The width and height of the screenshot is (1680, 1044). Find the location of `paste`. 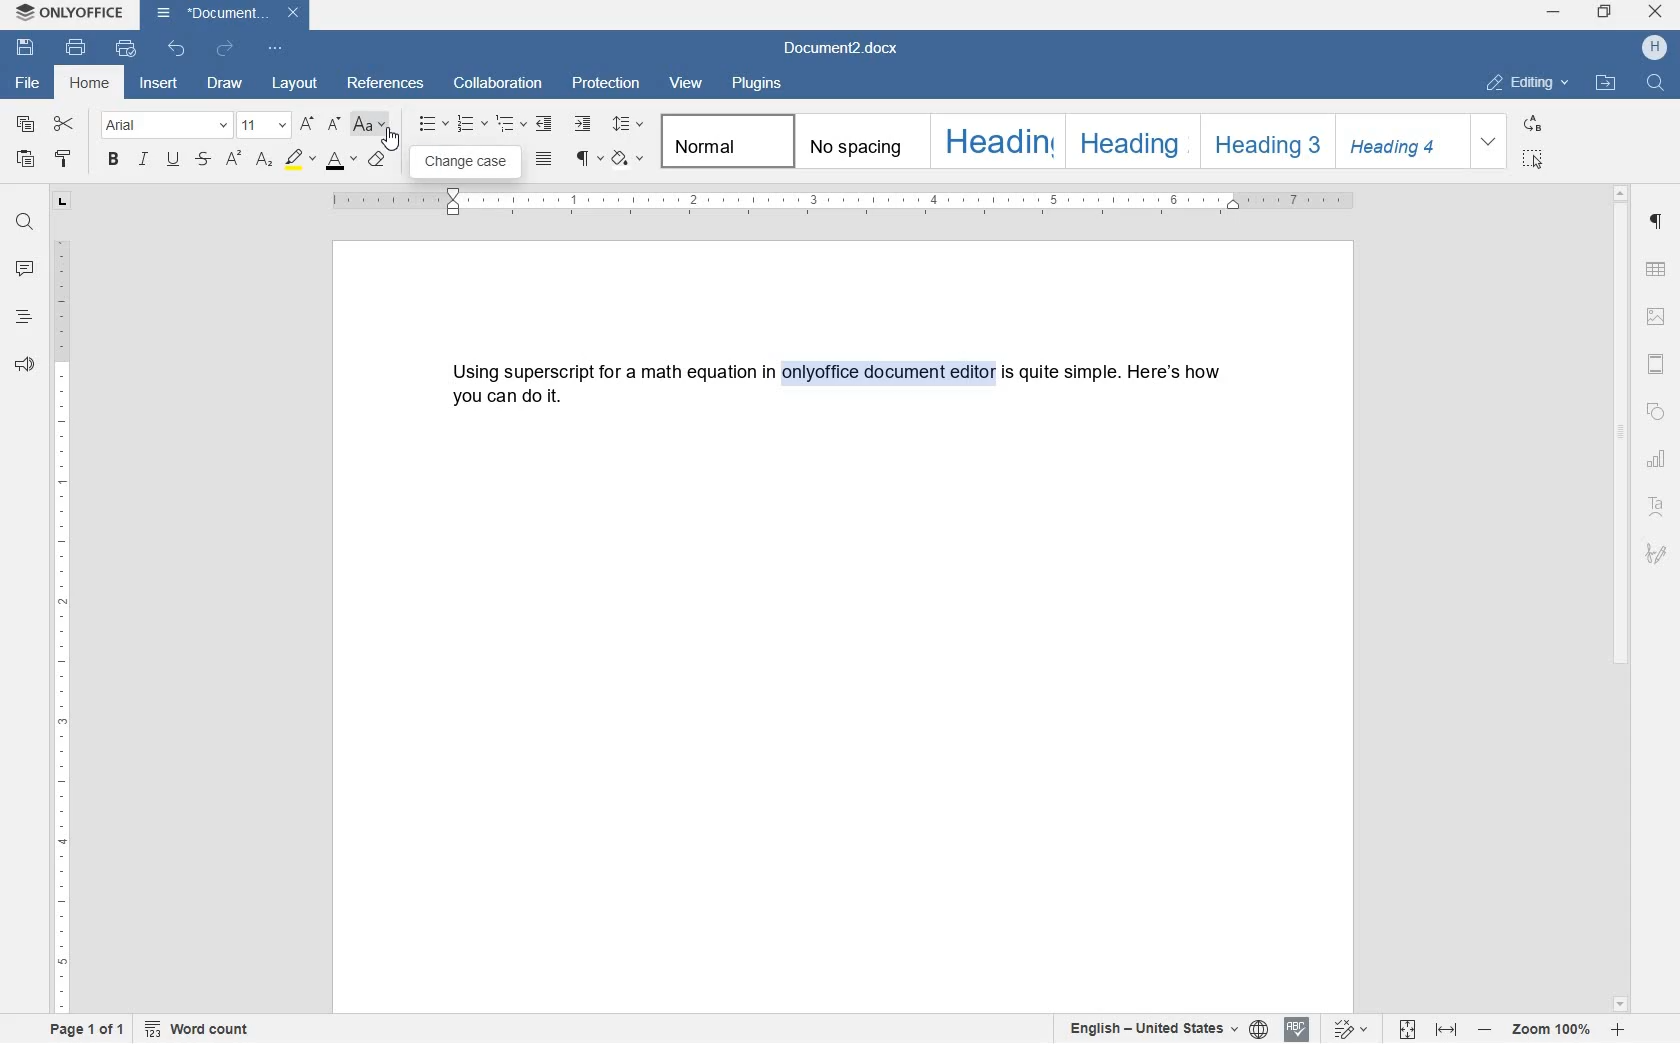

paste is located at coordinates (25, 160).